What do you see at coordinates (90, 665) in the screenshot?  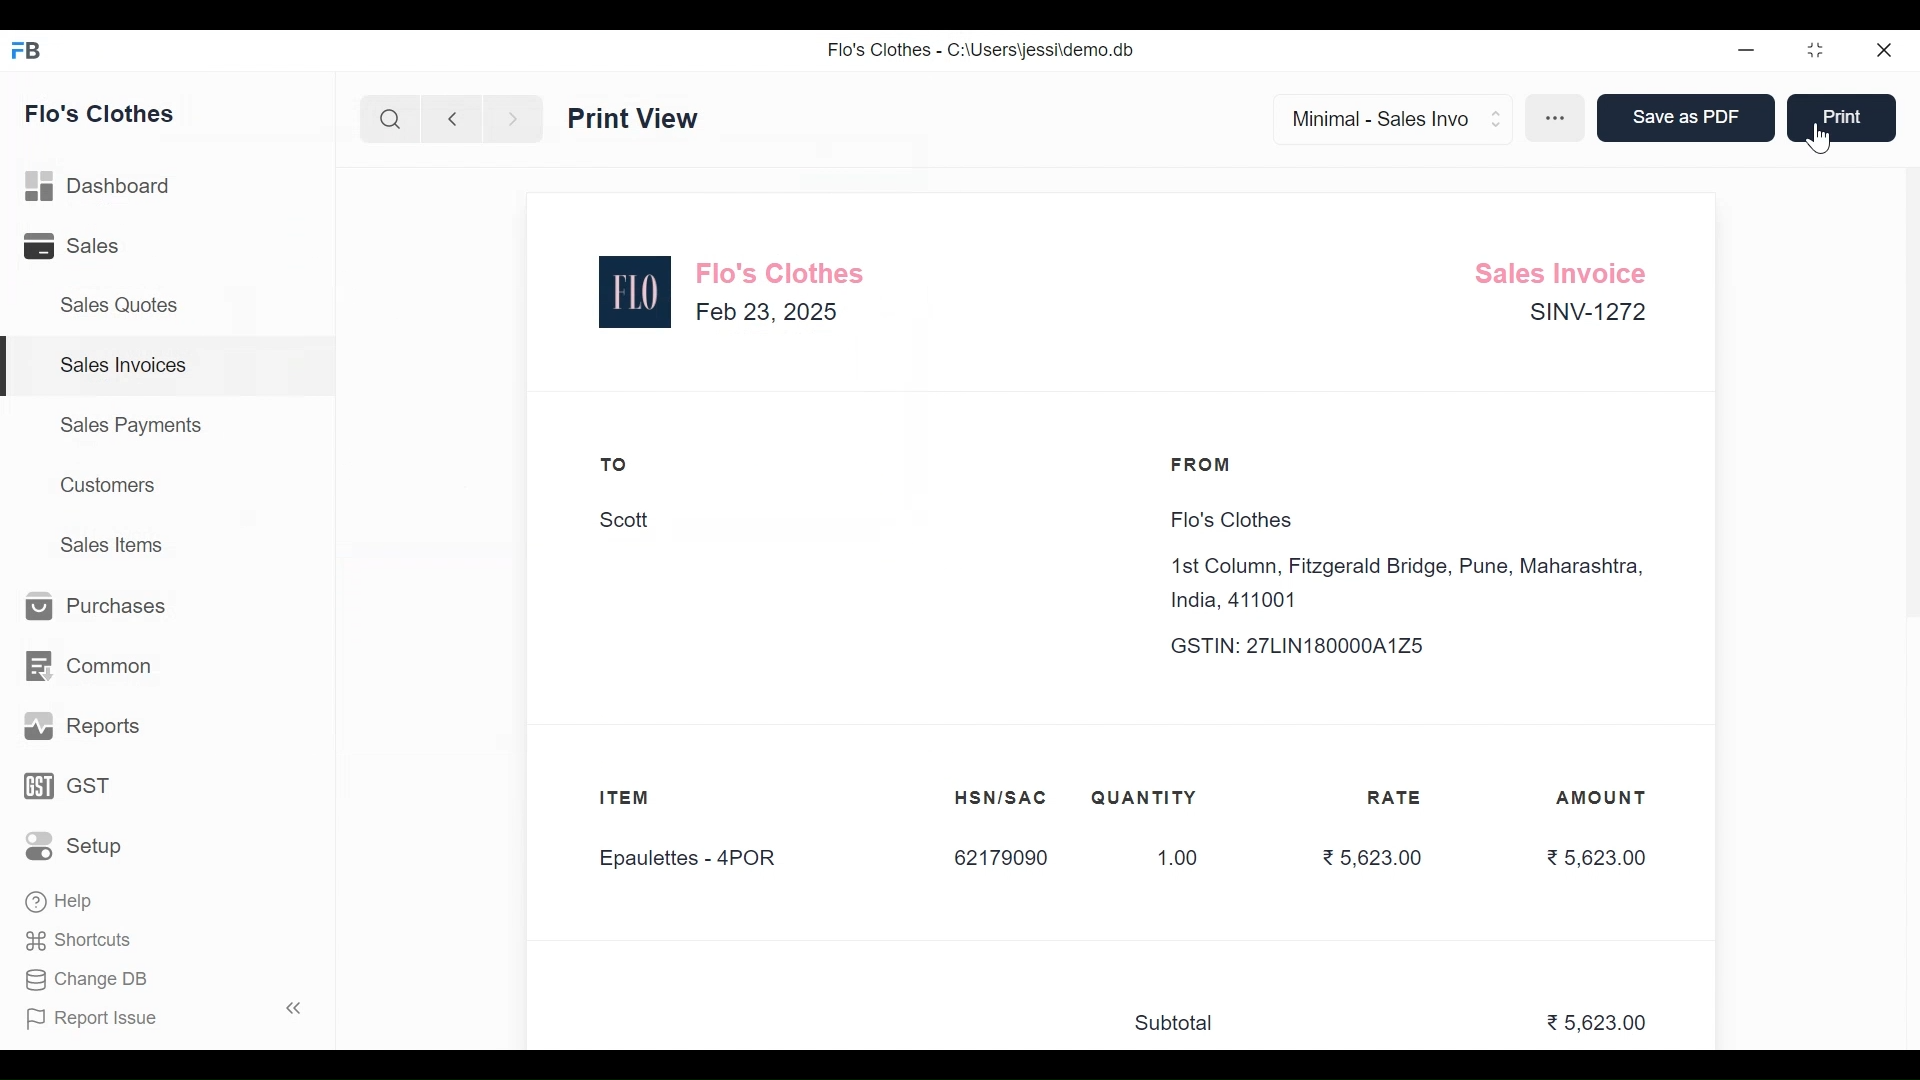 I see `Common` at bounding box center [90, 665].